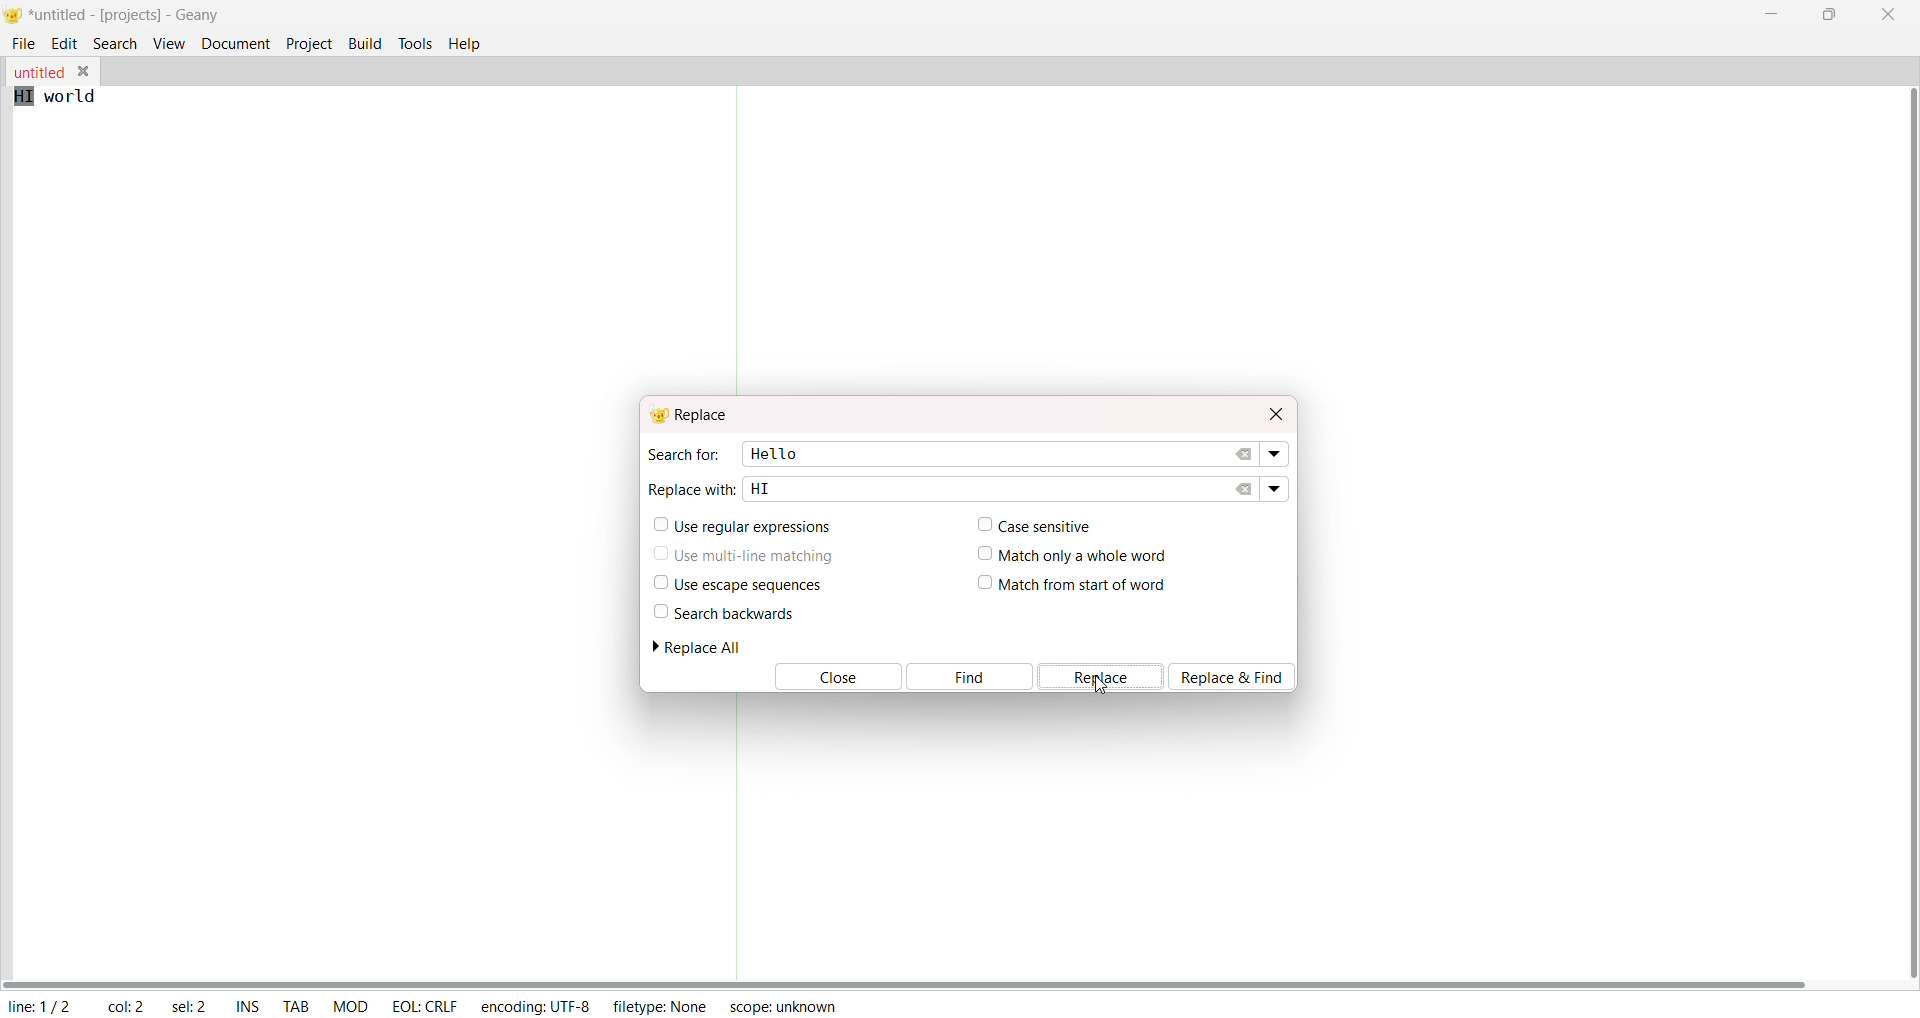  What do you see at coordinates (761, 487) in the screenshot?
I see `HI` at bounding box center [761, 487].